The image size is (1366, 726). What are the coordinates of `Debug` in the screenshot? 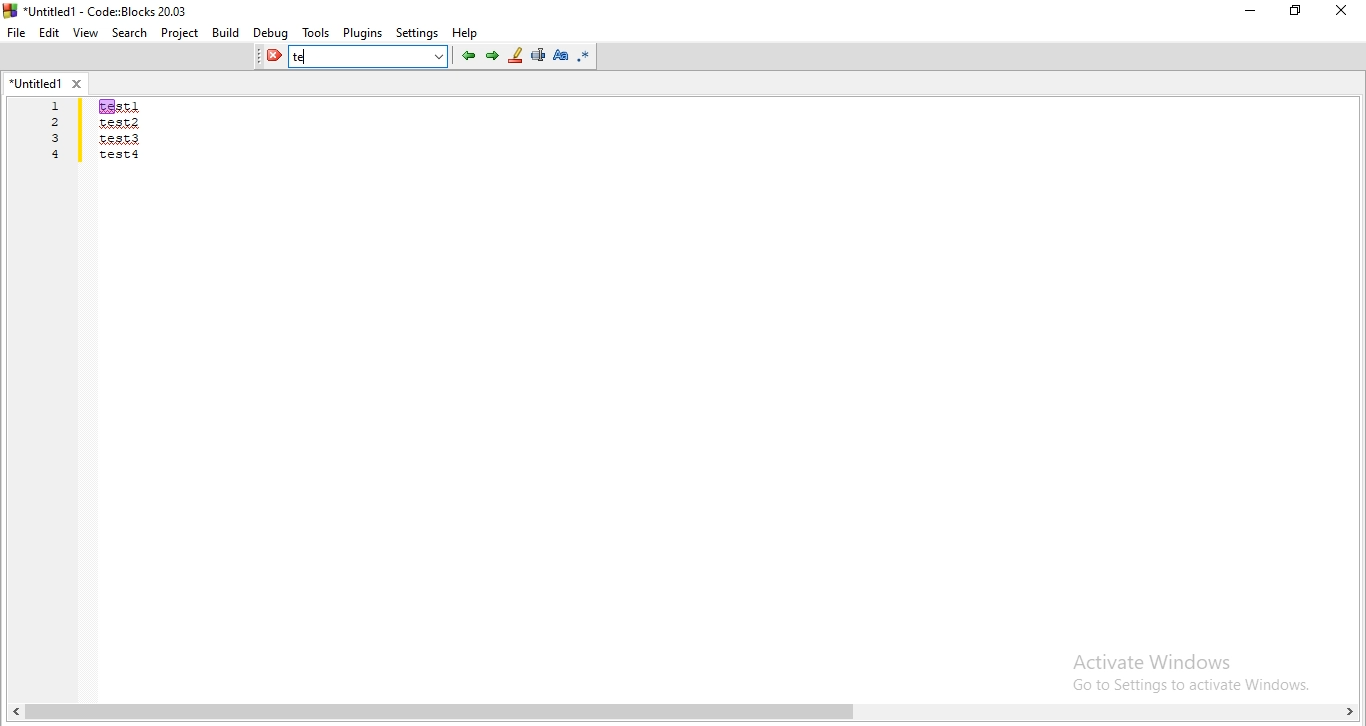 It's located at (271, 34).